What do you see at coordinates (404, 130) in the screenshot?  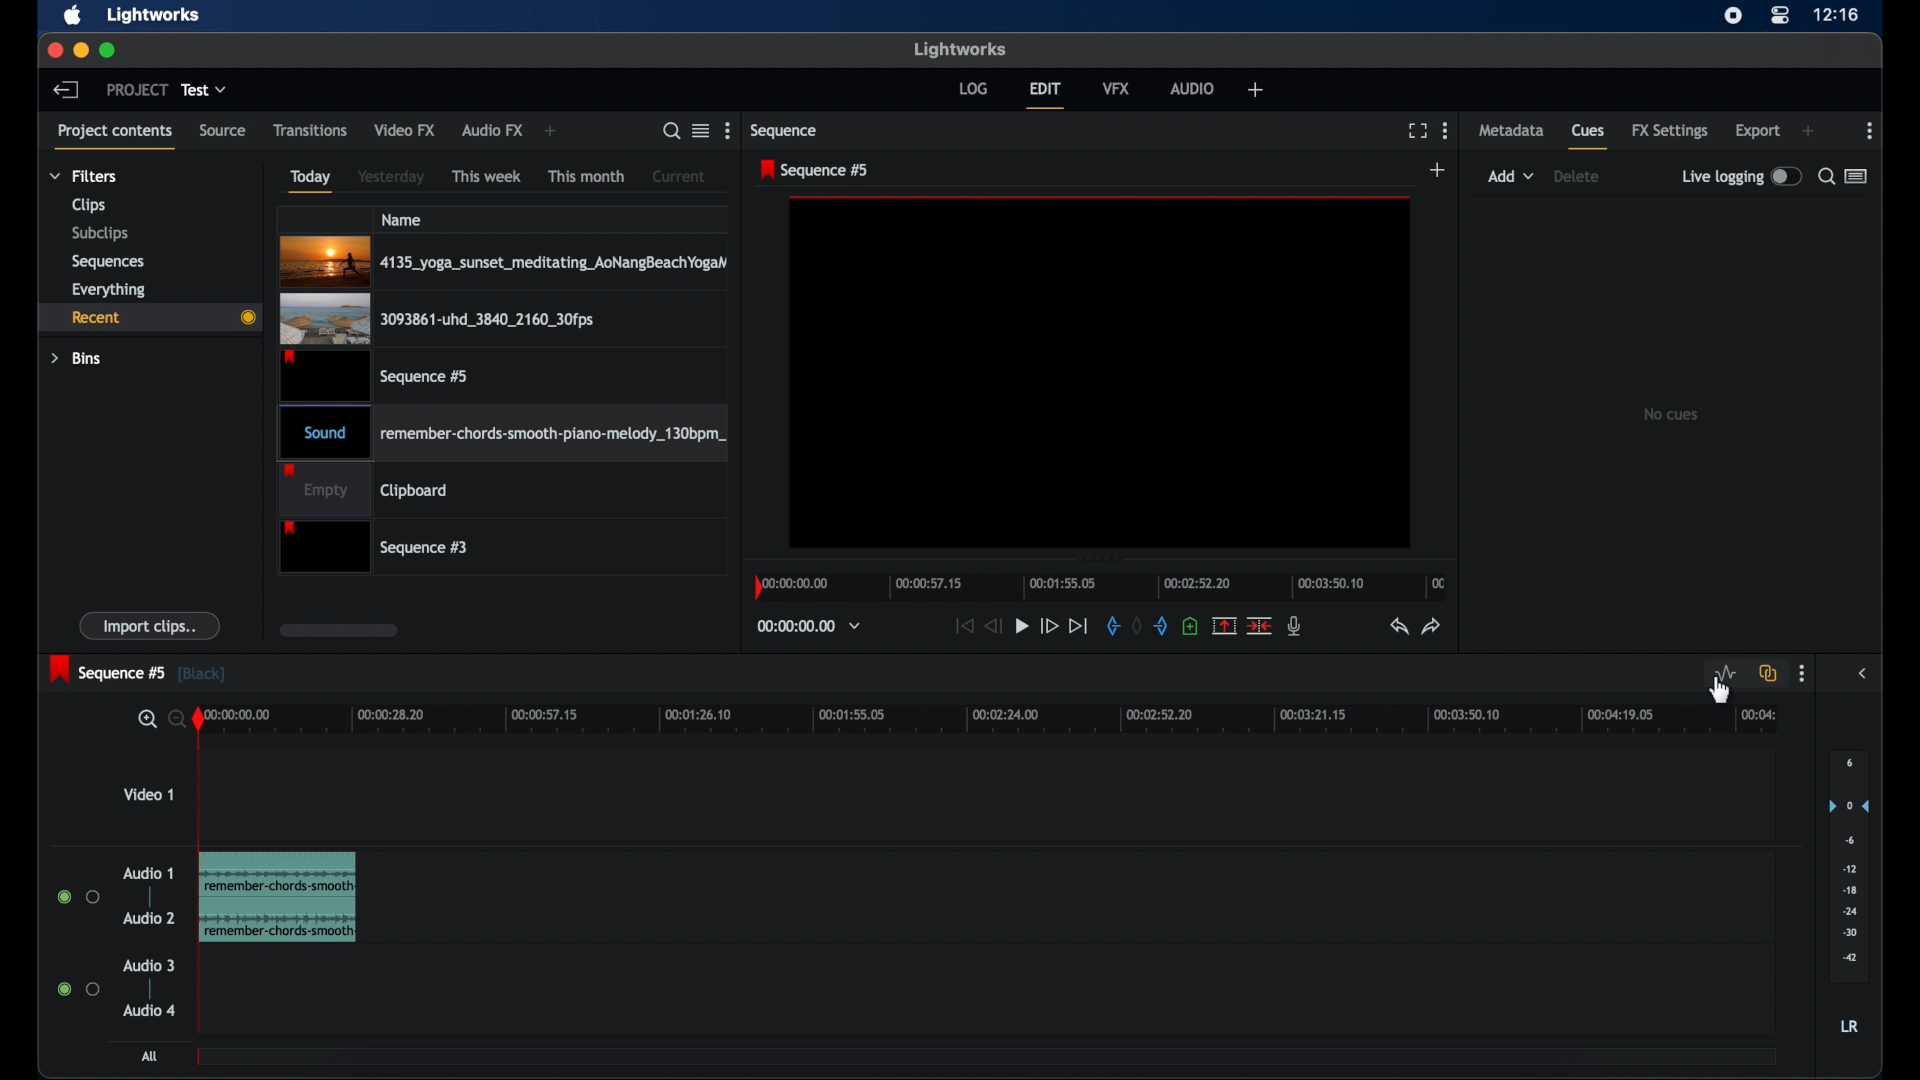 I see `video fx` at bounding box center [404, 130].